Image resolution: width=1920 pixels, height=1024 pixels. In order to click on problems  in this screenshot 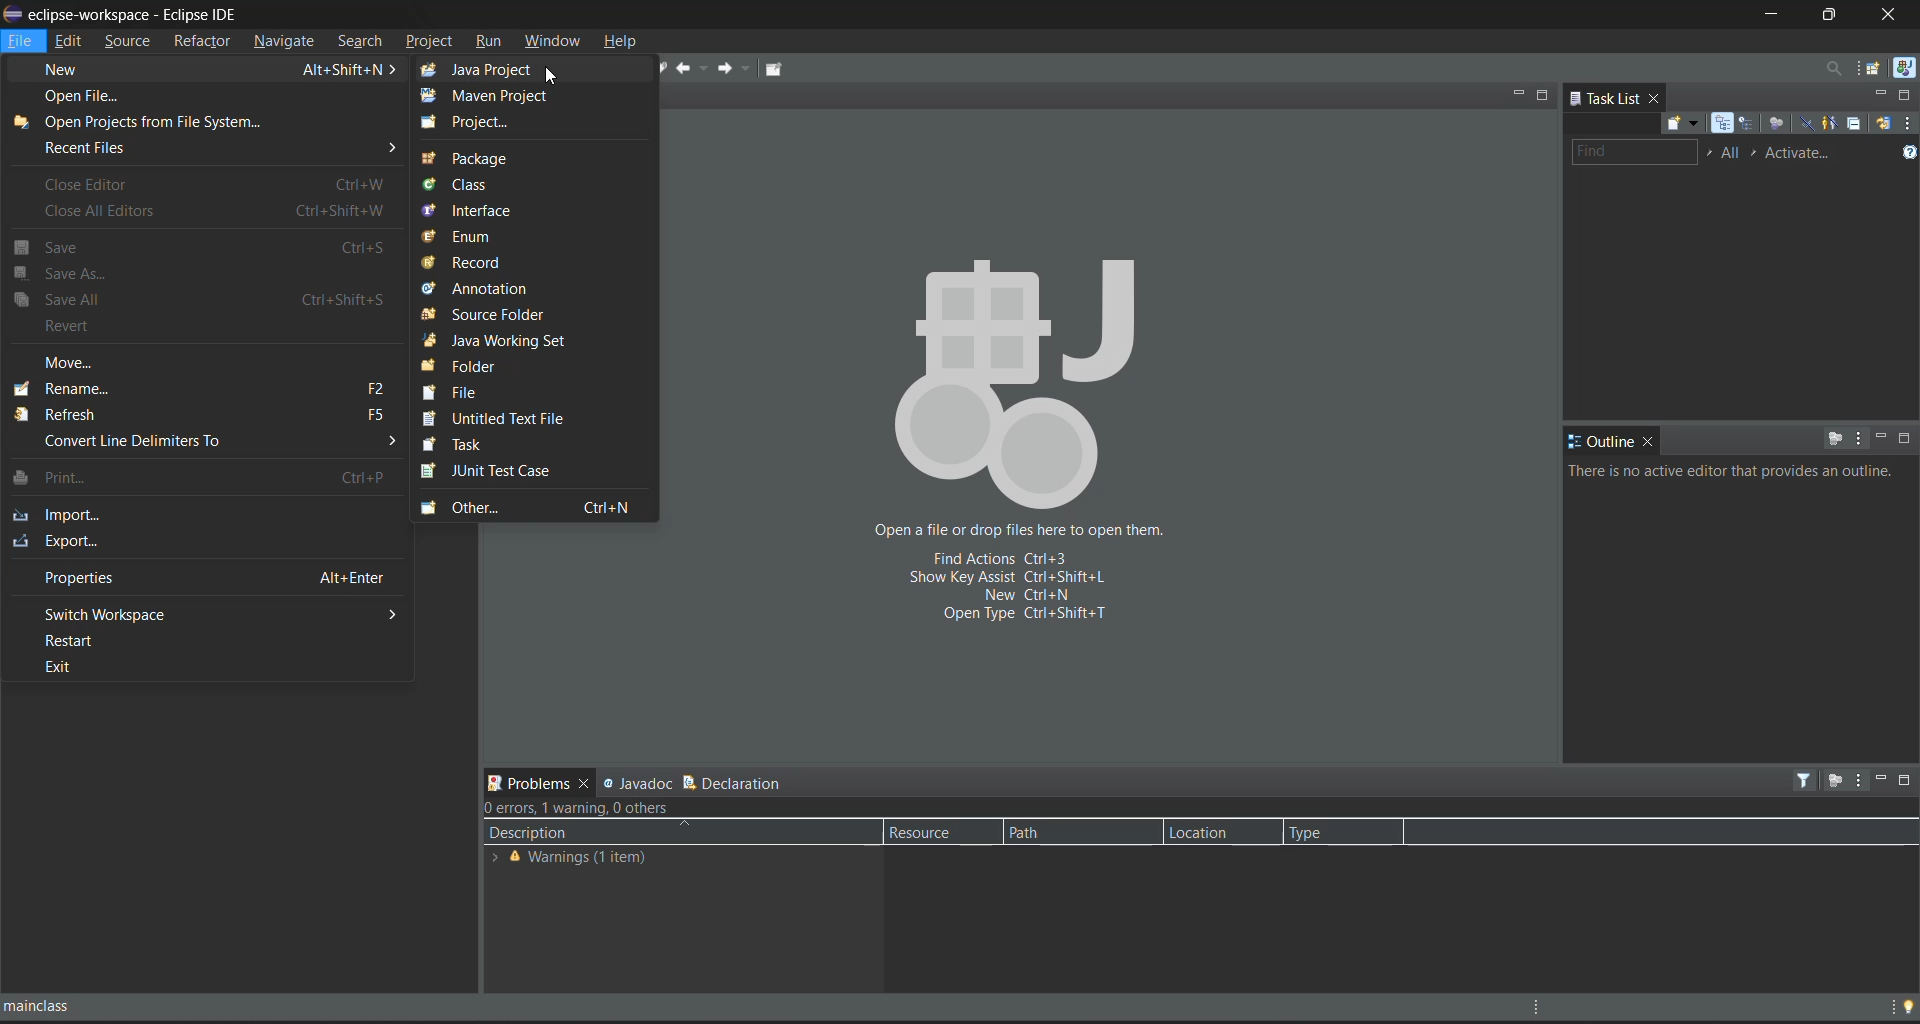, I will do `click(520, 783)`.